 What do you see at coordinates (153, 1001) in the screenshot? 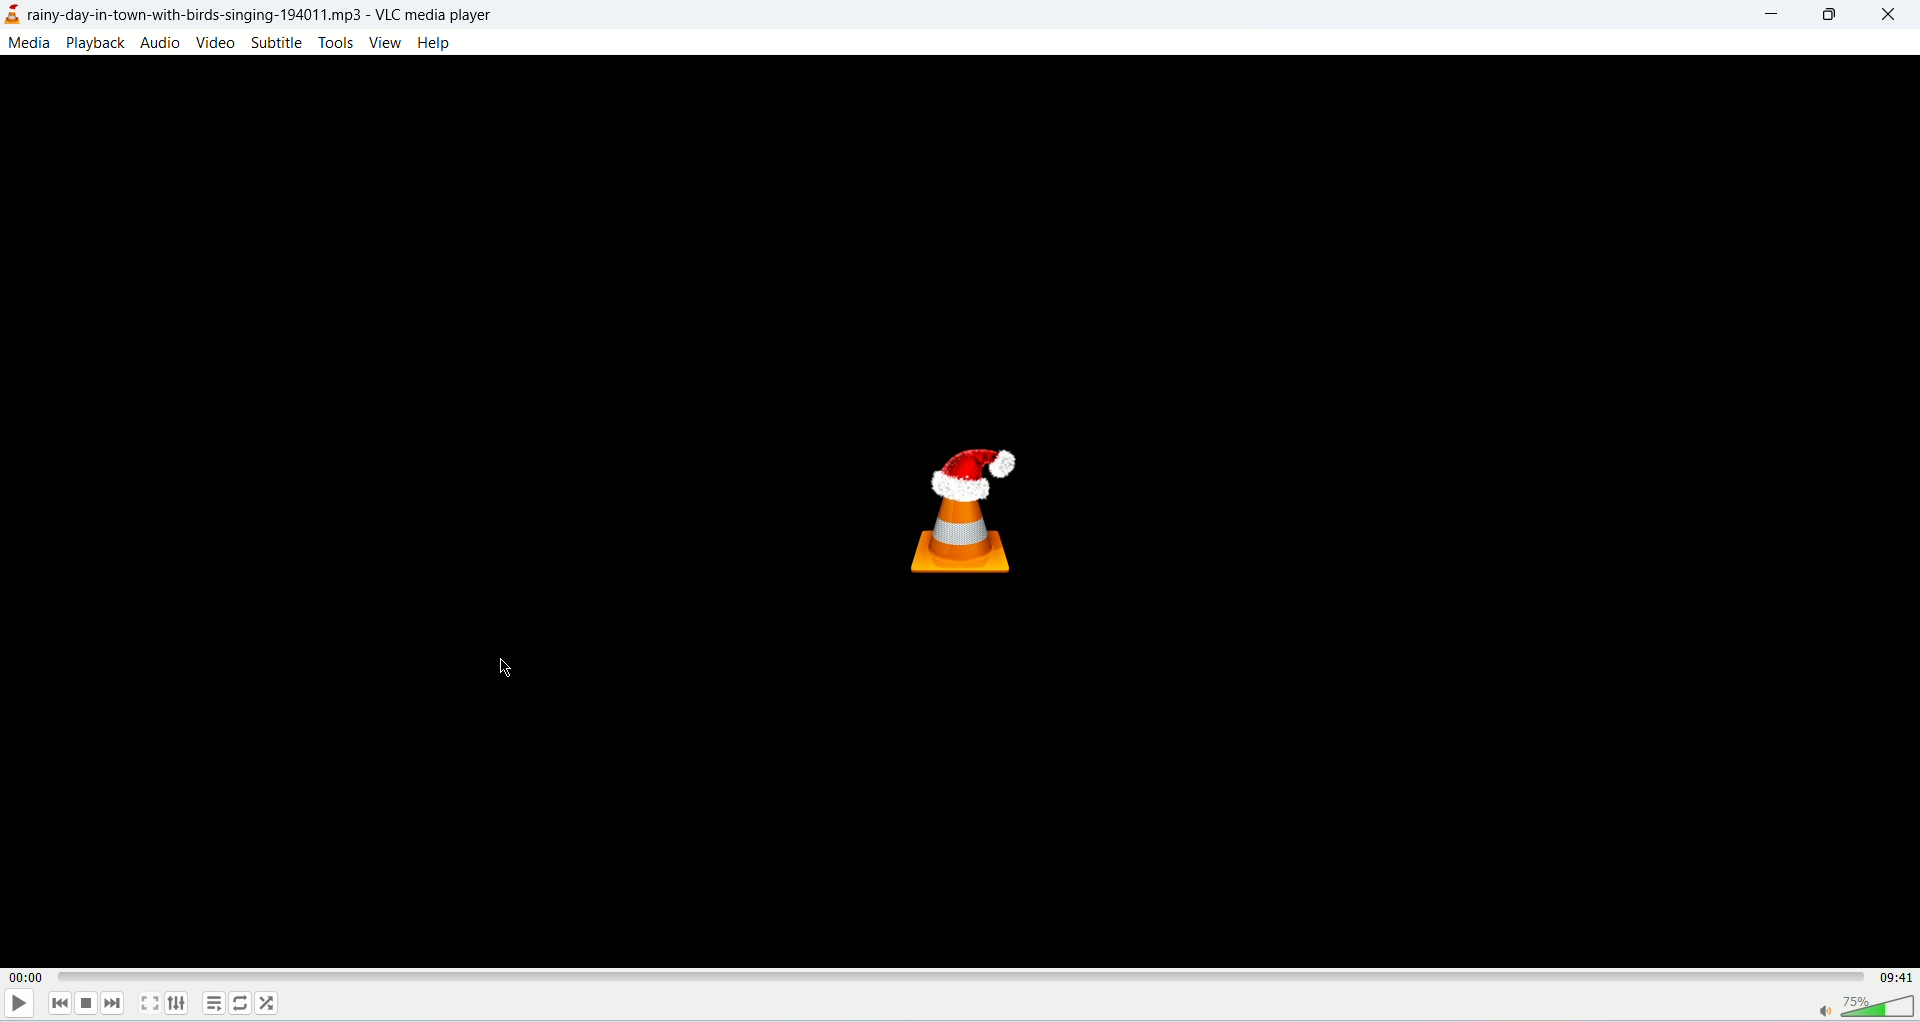
I see `fullscreen` at bounding box center [153, 1001].